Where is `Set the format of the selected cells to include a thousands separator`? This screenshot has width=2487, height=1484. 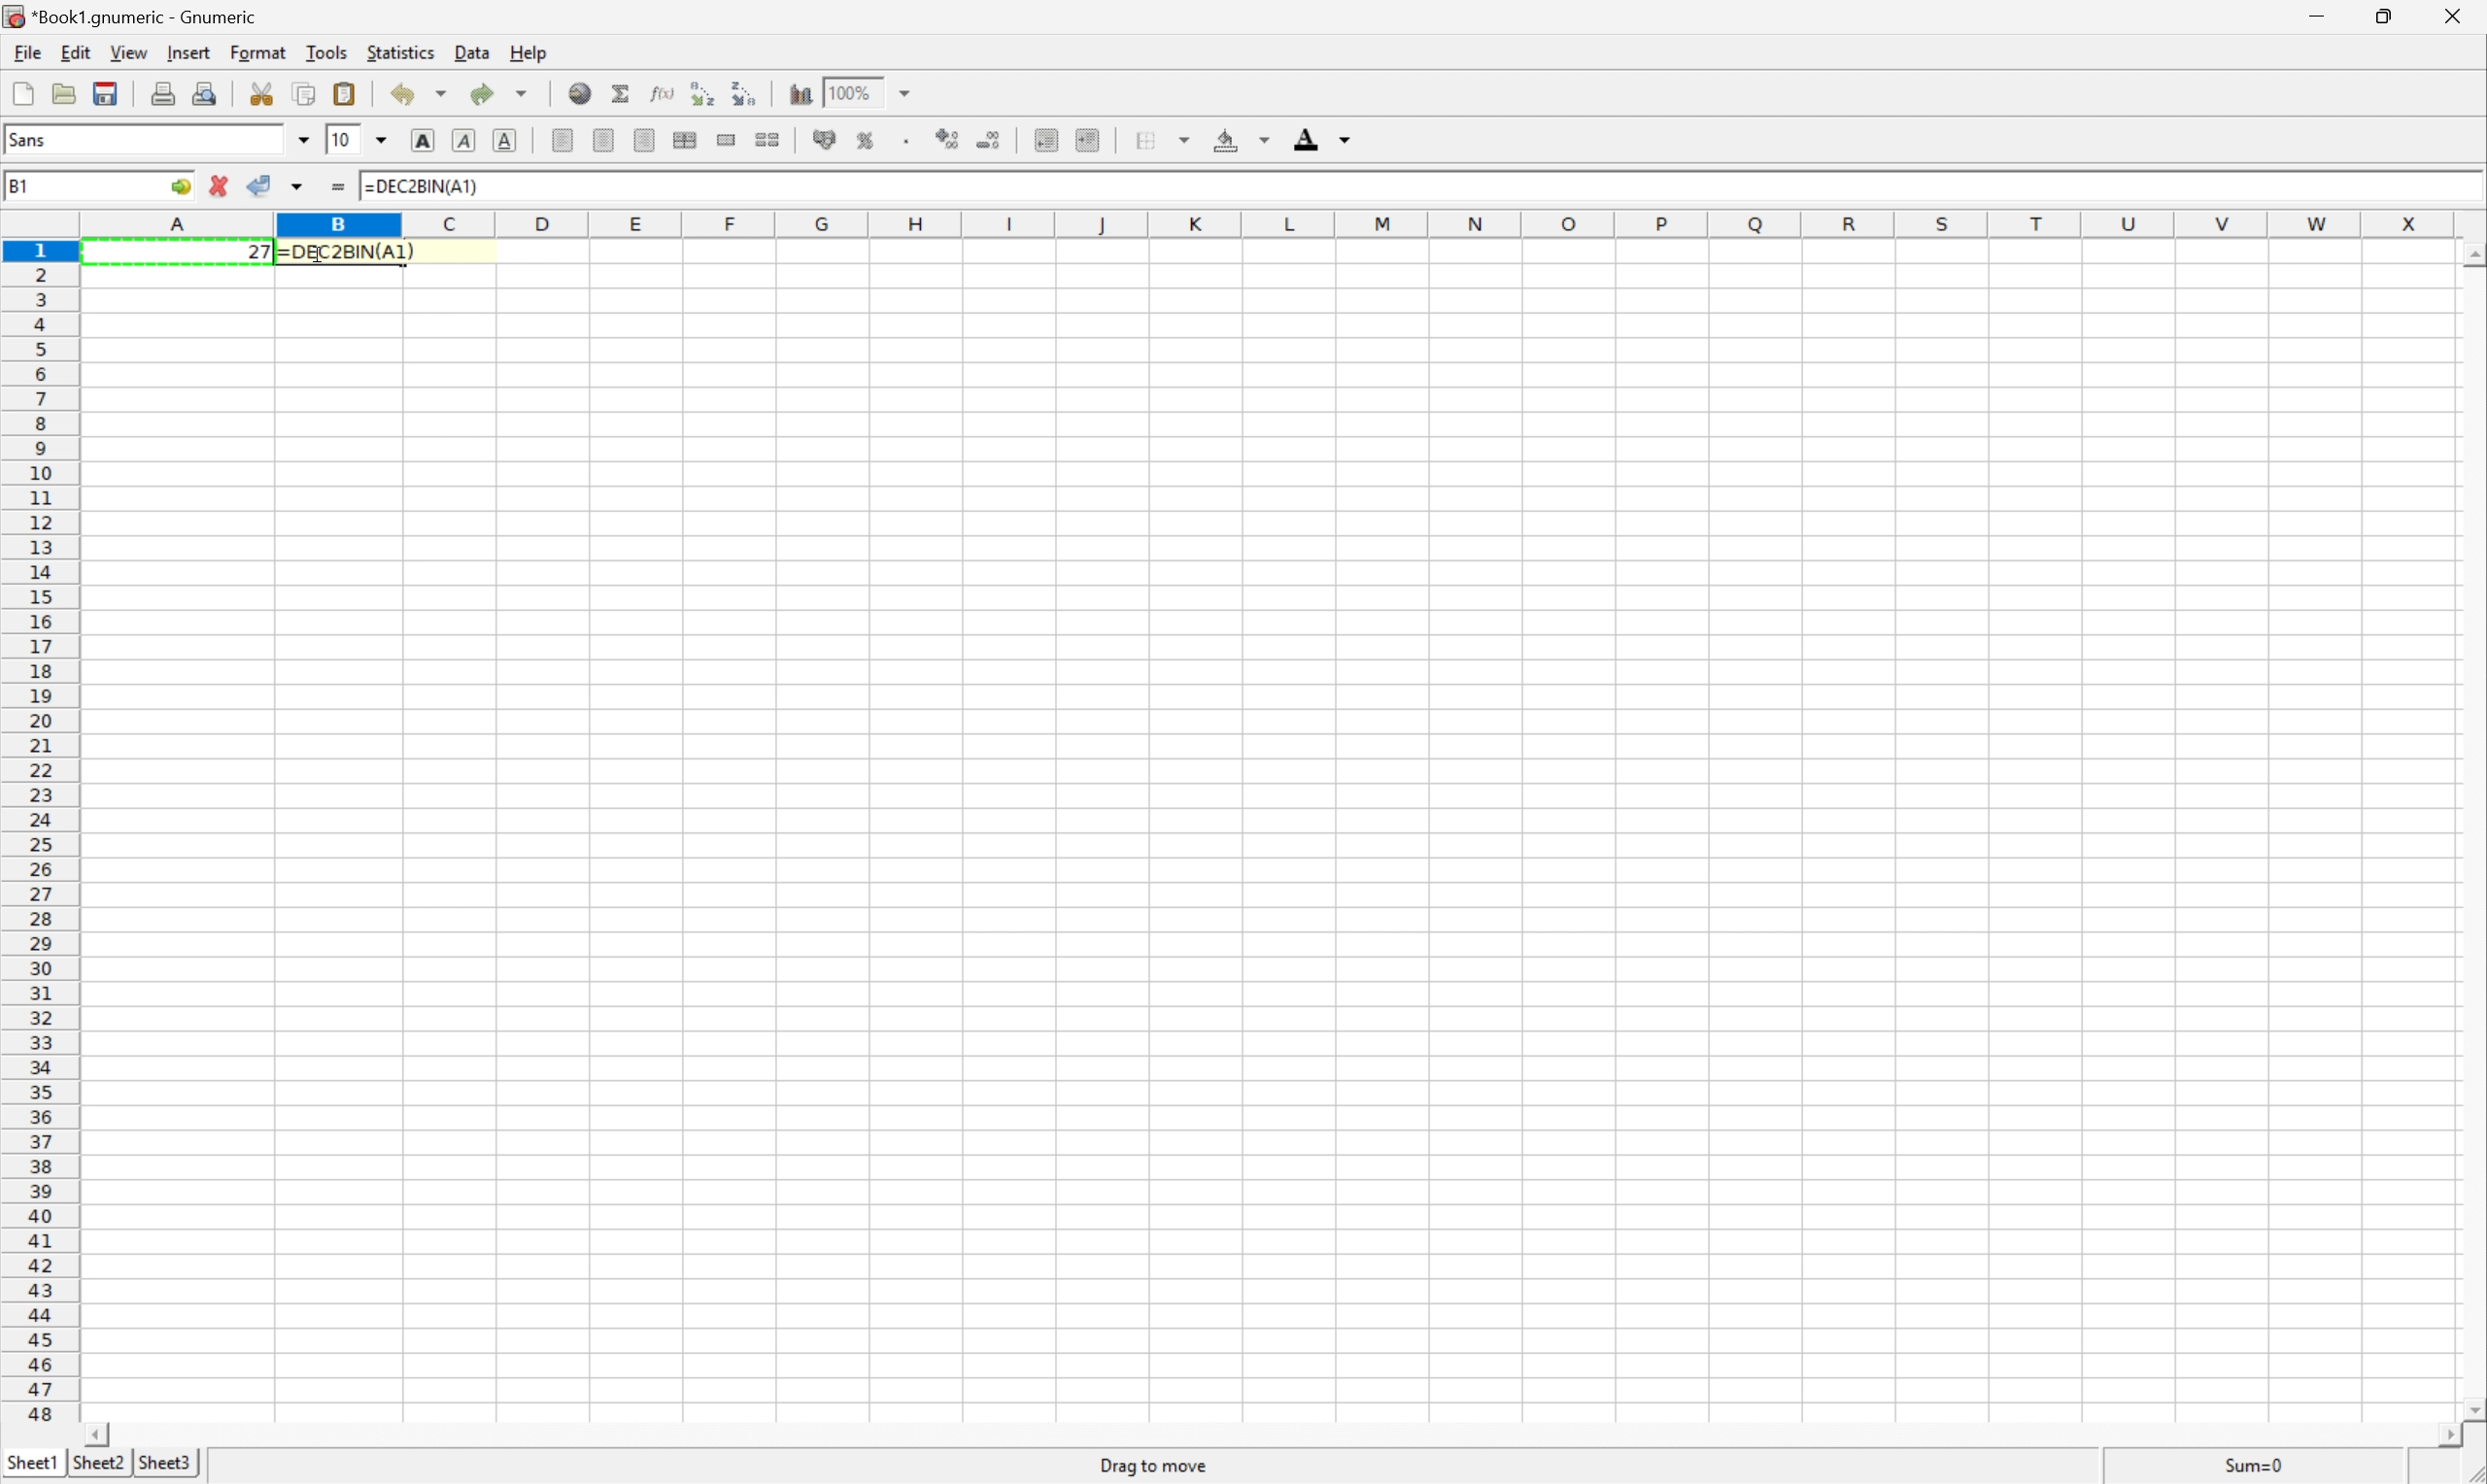 Set the format of the selected cells to include a thousands separator is located at coordinates (908, 140).